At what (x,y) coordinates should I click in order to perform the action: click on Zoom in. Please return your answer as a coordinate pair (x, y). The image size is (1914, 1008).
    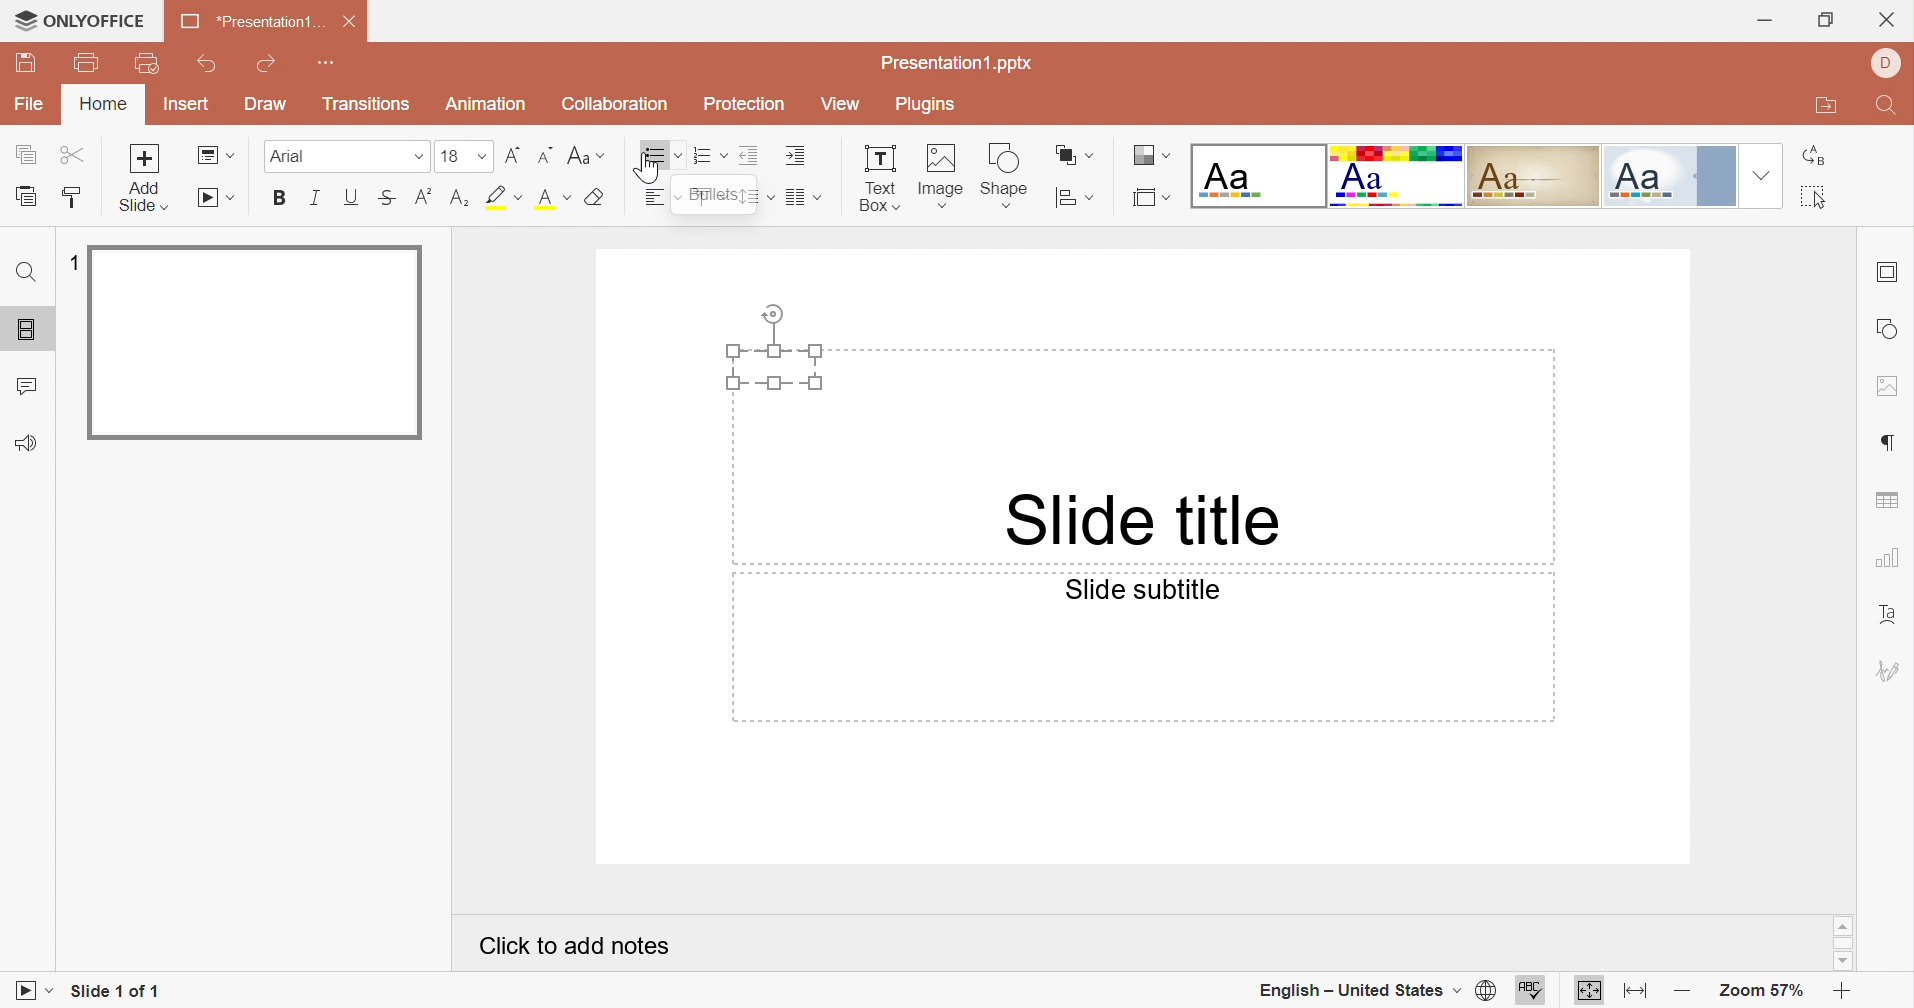
    Looking at the image, I should click on (1842, 992).